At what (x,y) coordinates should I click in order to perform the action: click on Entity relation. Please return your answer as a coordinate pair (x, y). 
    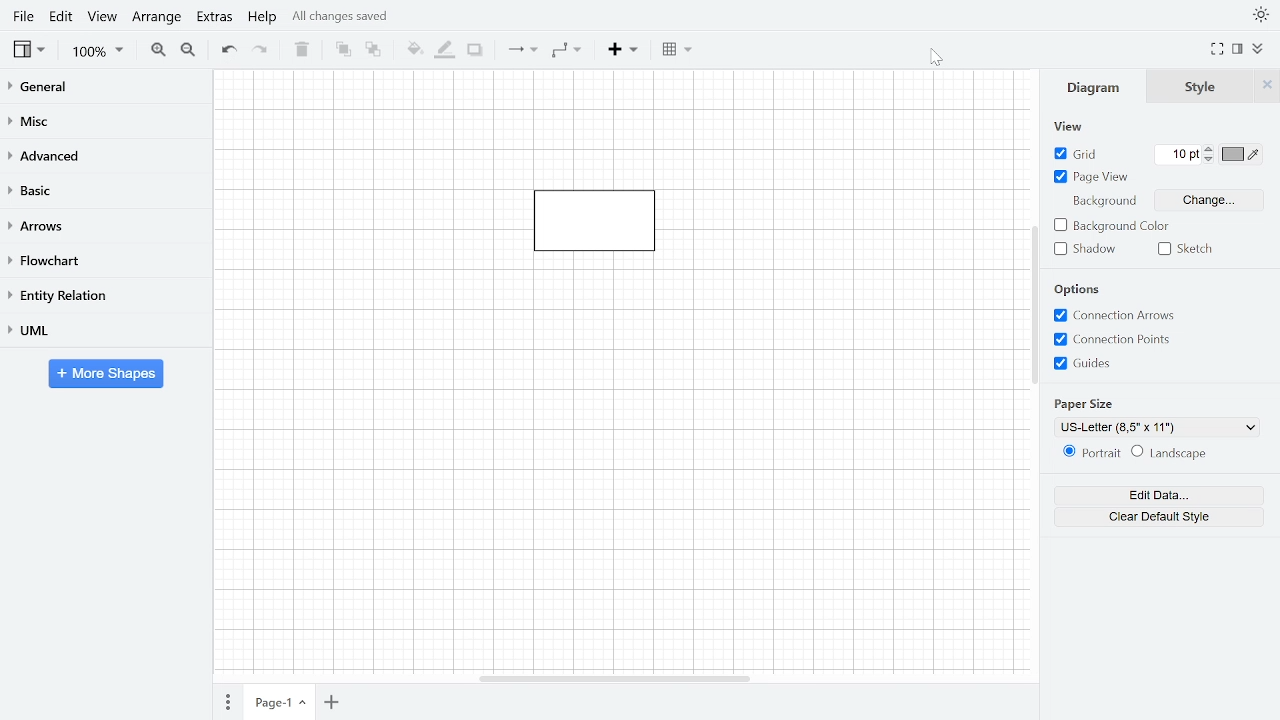
    Looking at the image, I should click on (104, 296).